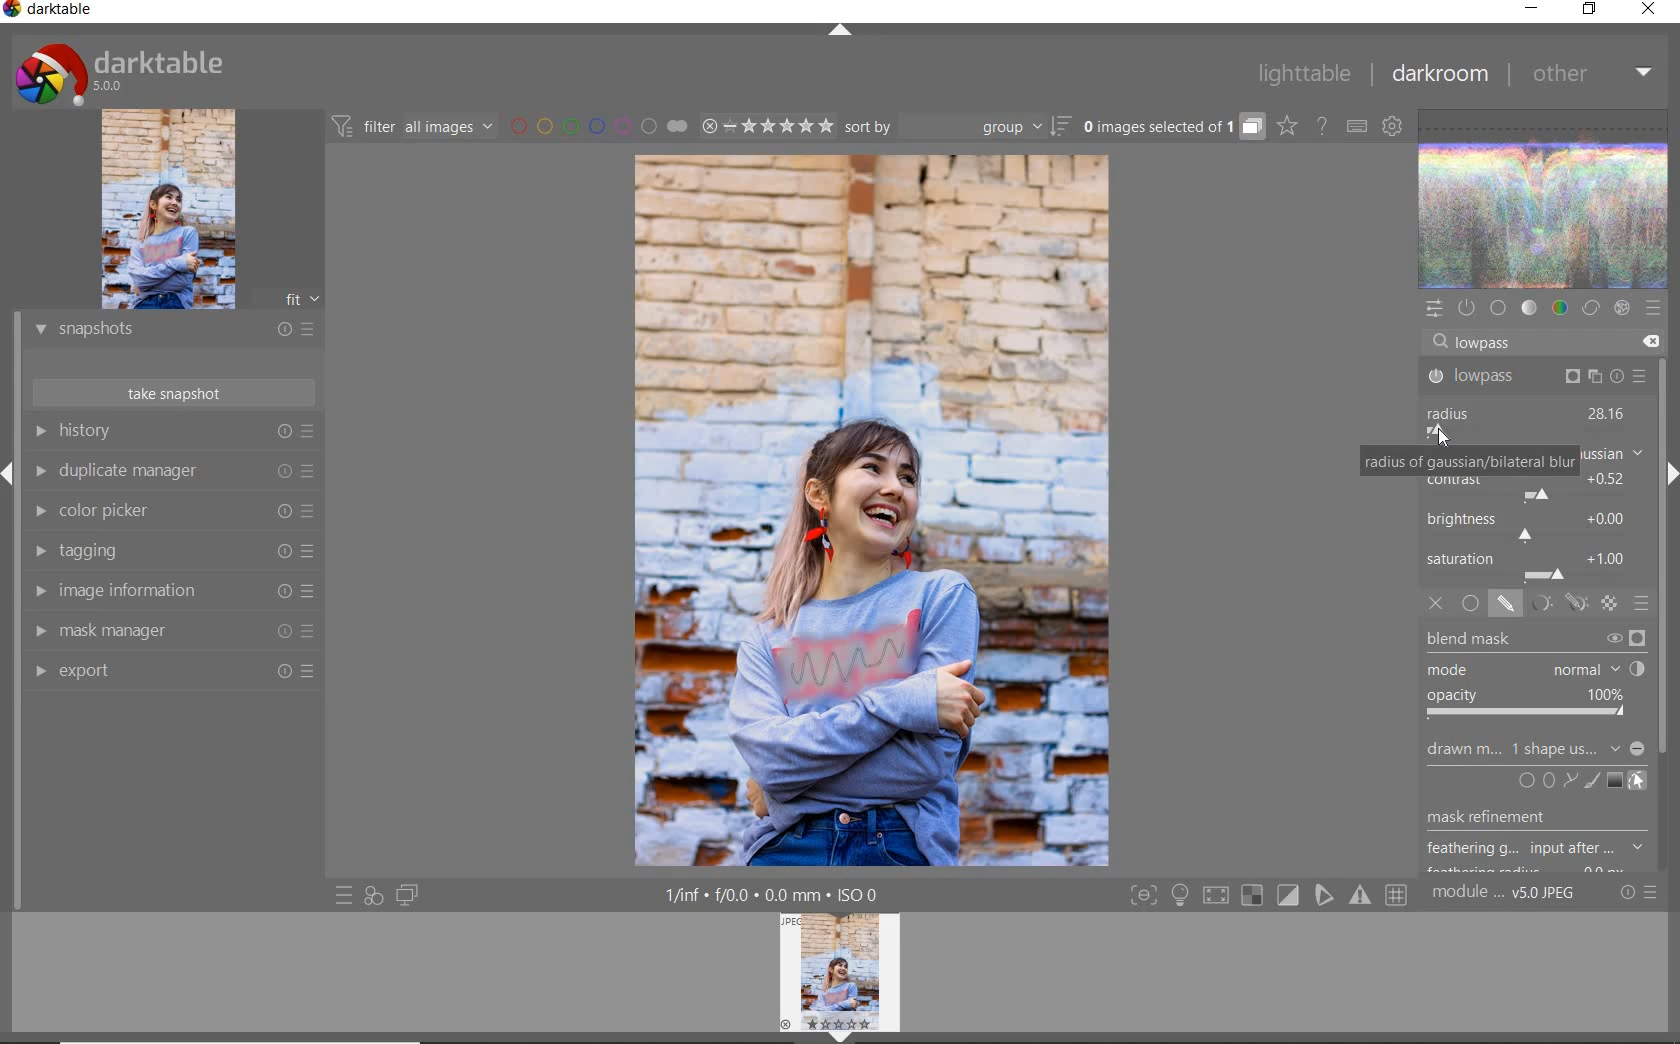 This screenshot has width=1680, height=1044. What do you see at coordinates (1548, 782) in the screenshot?
I see `add circle, ellipse, or path` at bounding box center [1548, 782].